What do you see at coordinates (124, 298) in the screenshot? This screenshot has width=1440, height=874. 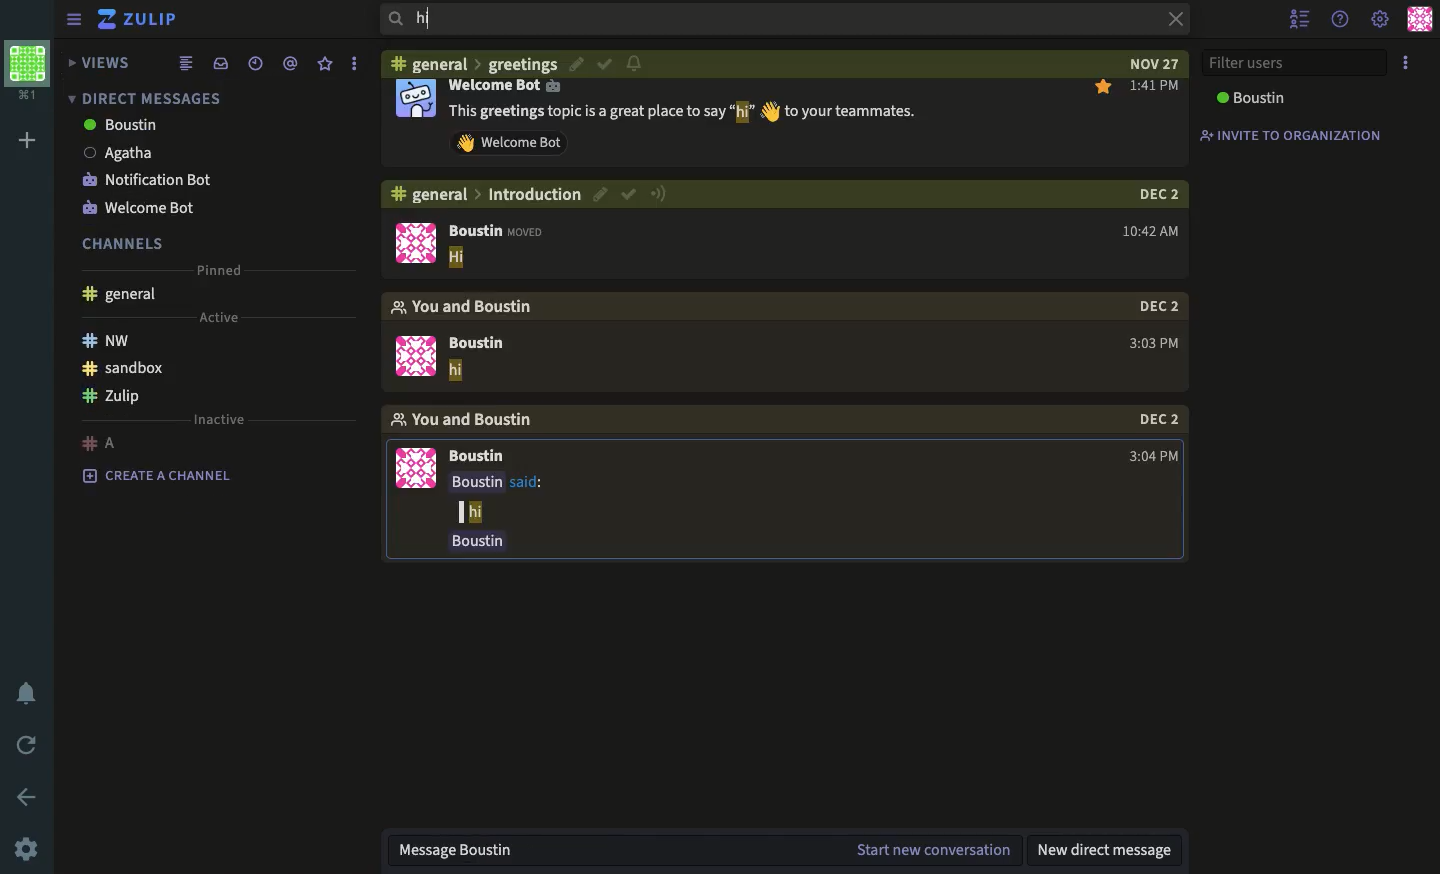 I see `general` at bounding box center [124, 298].